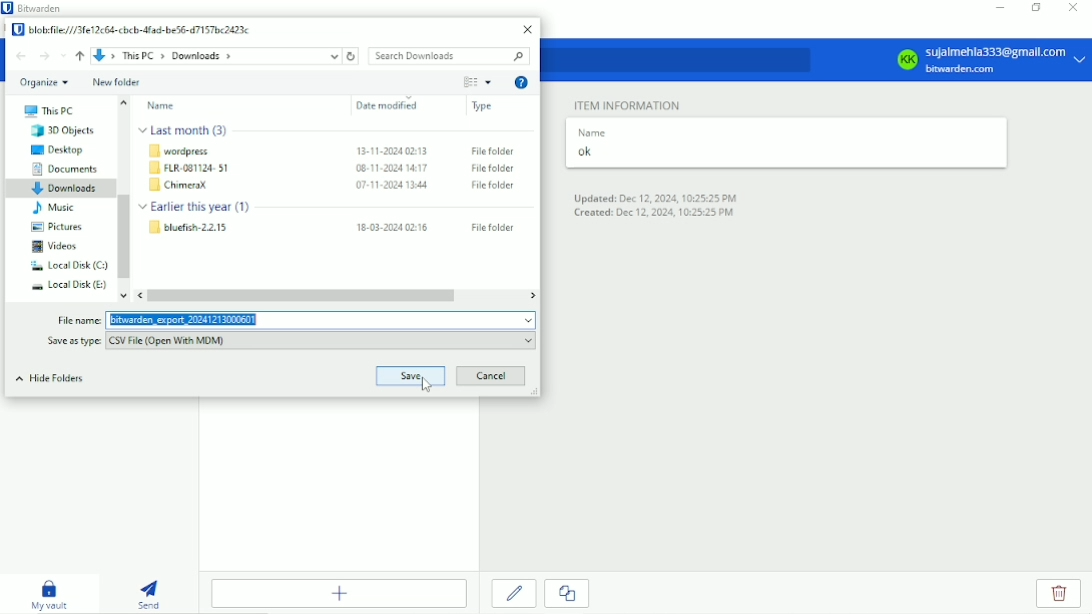  Describe the element at coordinates (354, 57) in the screenshot. I see `Refresh` at that location.